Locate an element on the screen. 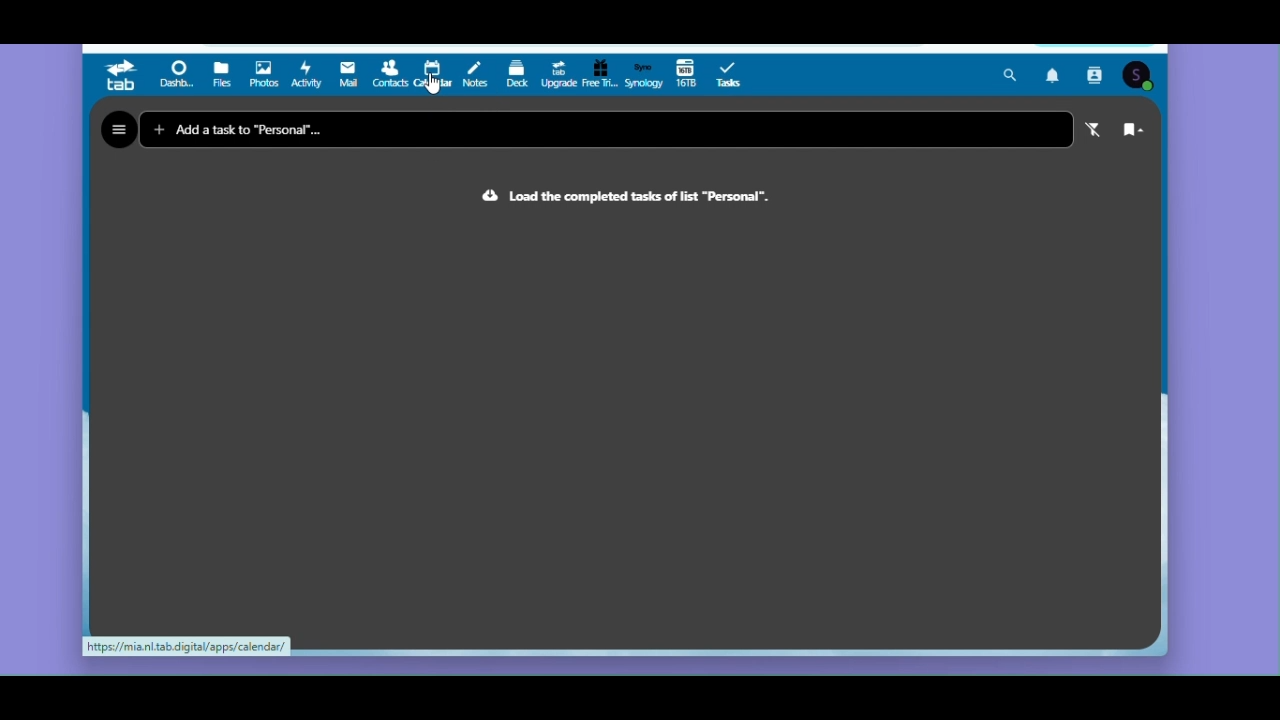 This screenshot has height=720, width=1280. Mail is located at coordinates (350, 75).